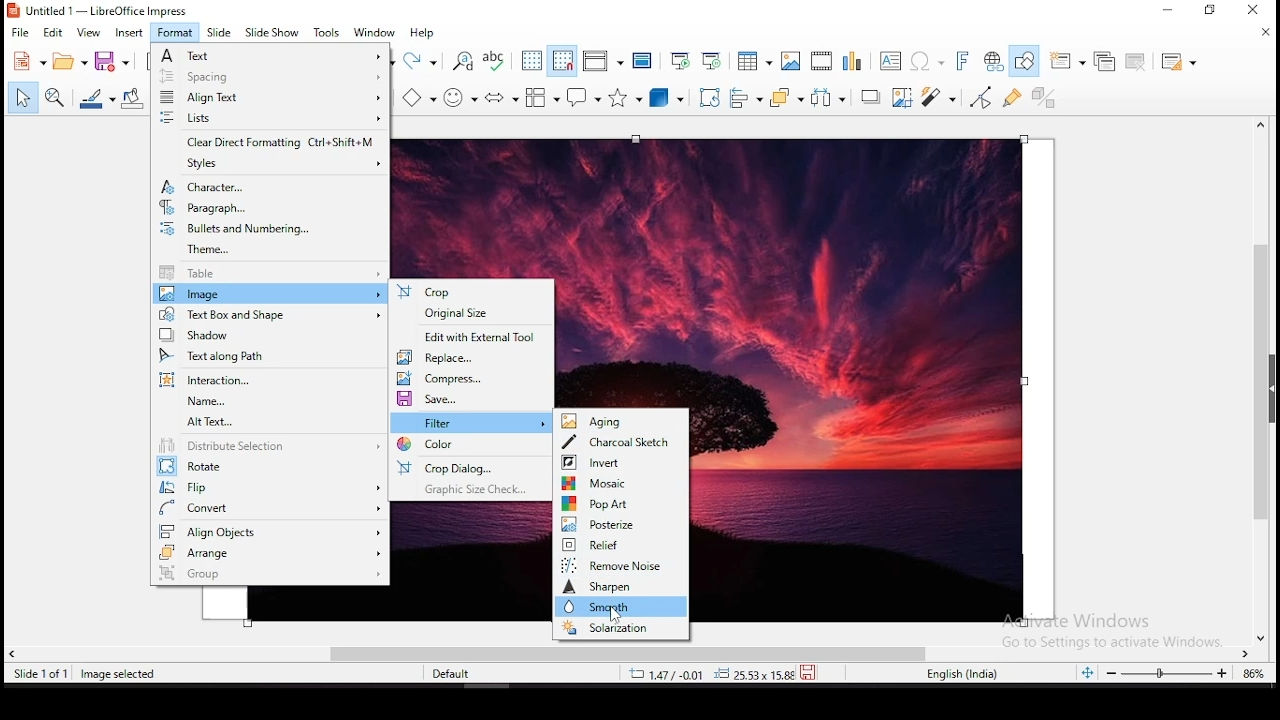 This screenshot has width=1280, height=720. I want to click on basic shapes, so click(419, 97).